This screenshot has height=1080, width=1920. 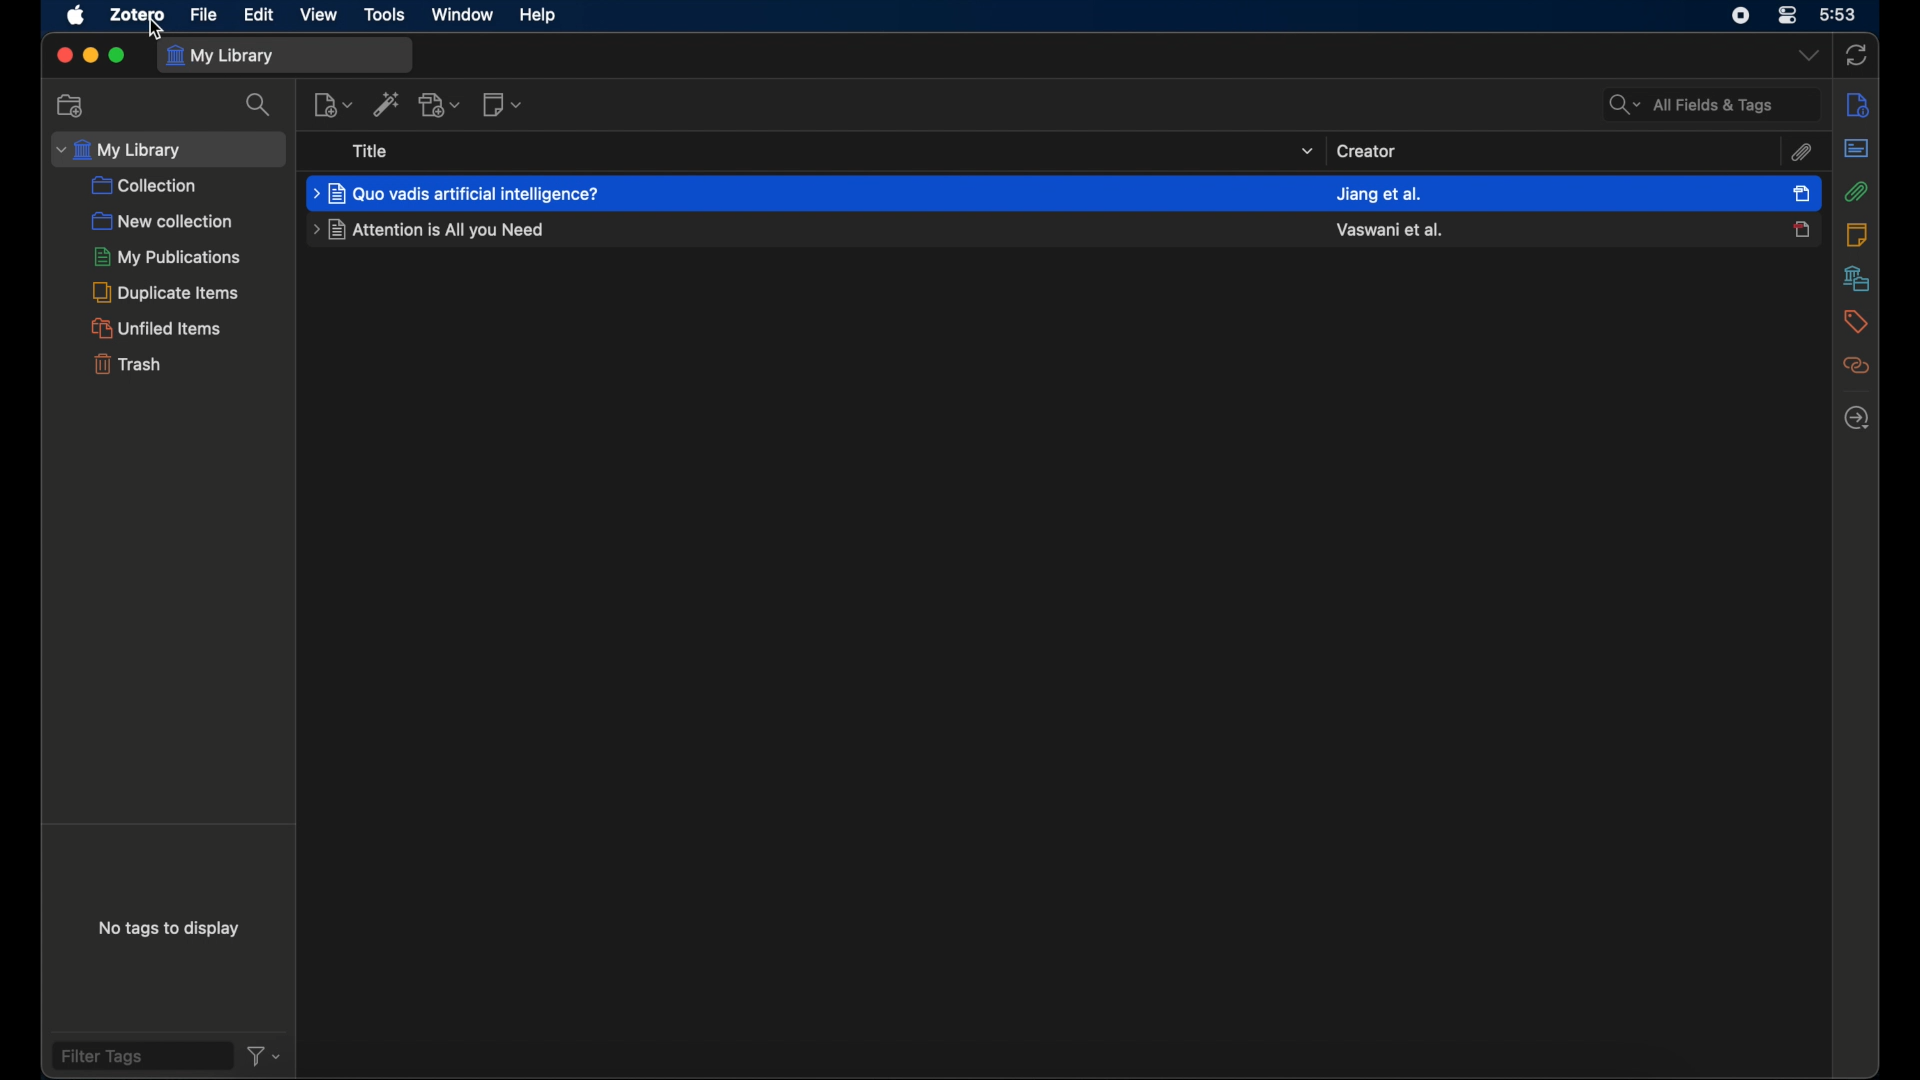 What do you see at coordinates (91, 55) in the screenshot?
I see `minimize` at bounding box center [91, 55].